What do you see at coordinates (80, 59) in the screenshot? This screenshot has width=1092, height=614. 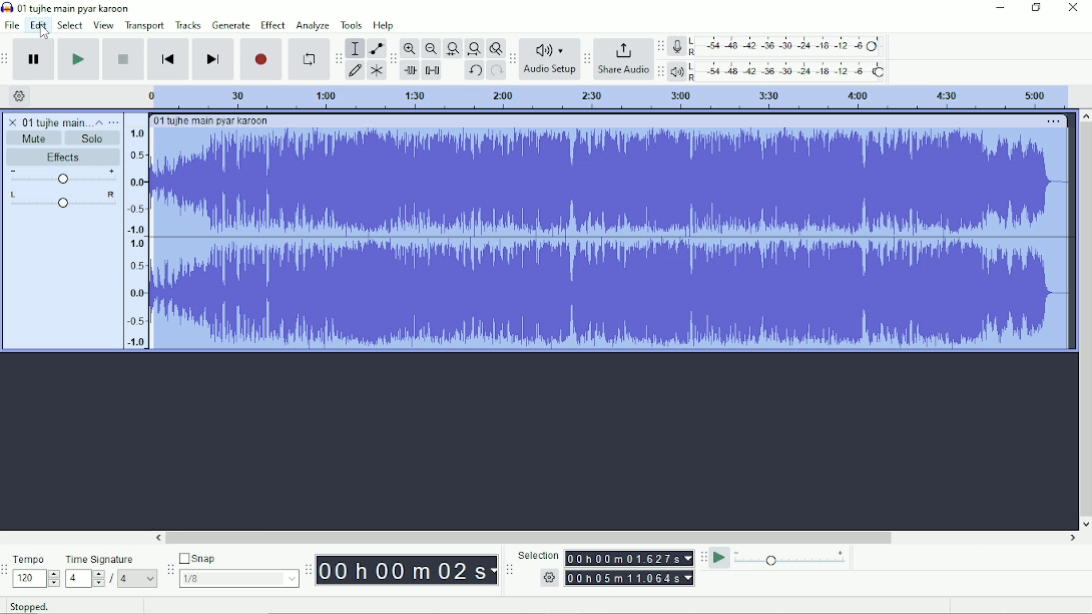 I see `Play` at bounding box center [80, 59].